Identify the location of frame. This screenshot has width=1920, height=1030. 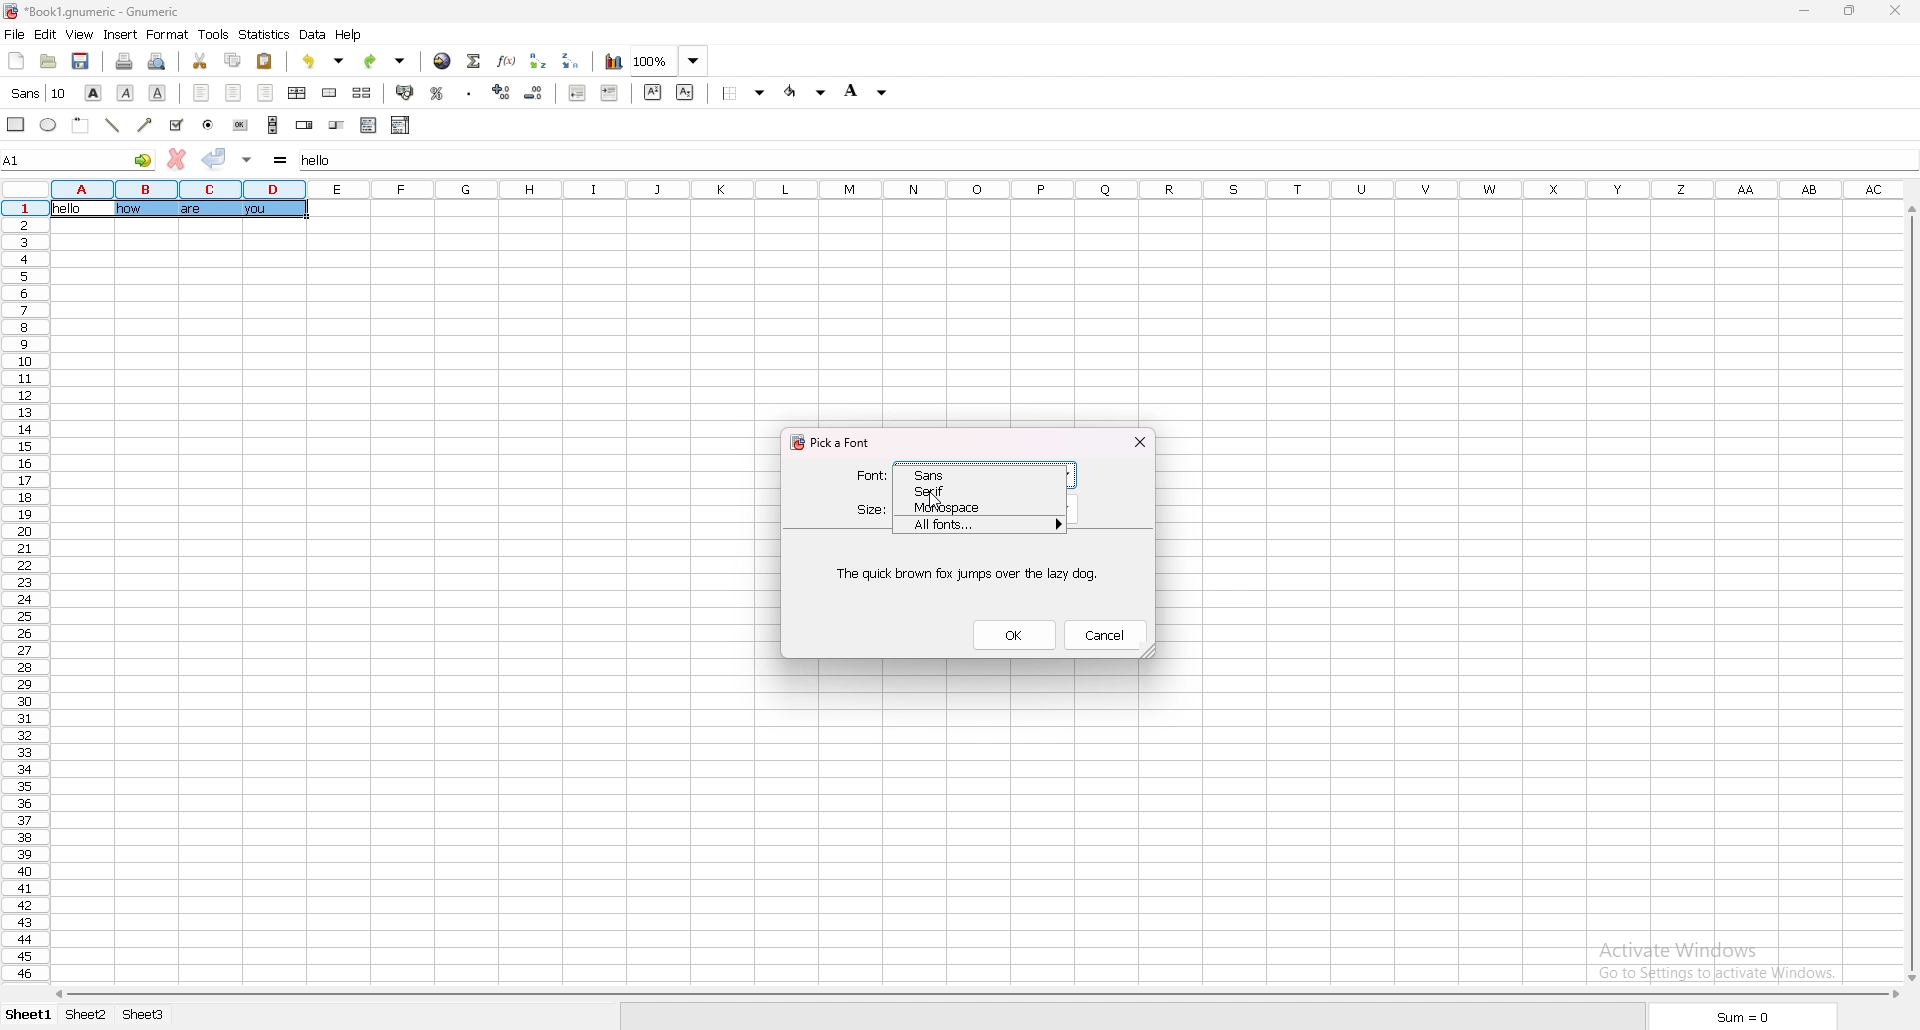
(80, 125).